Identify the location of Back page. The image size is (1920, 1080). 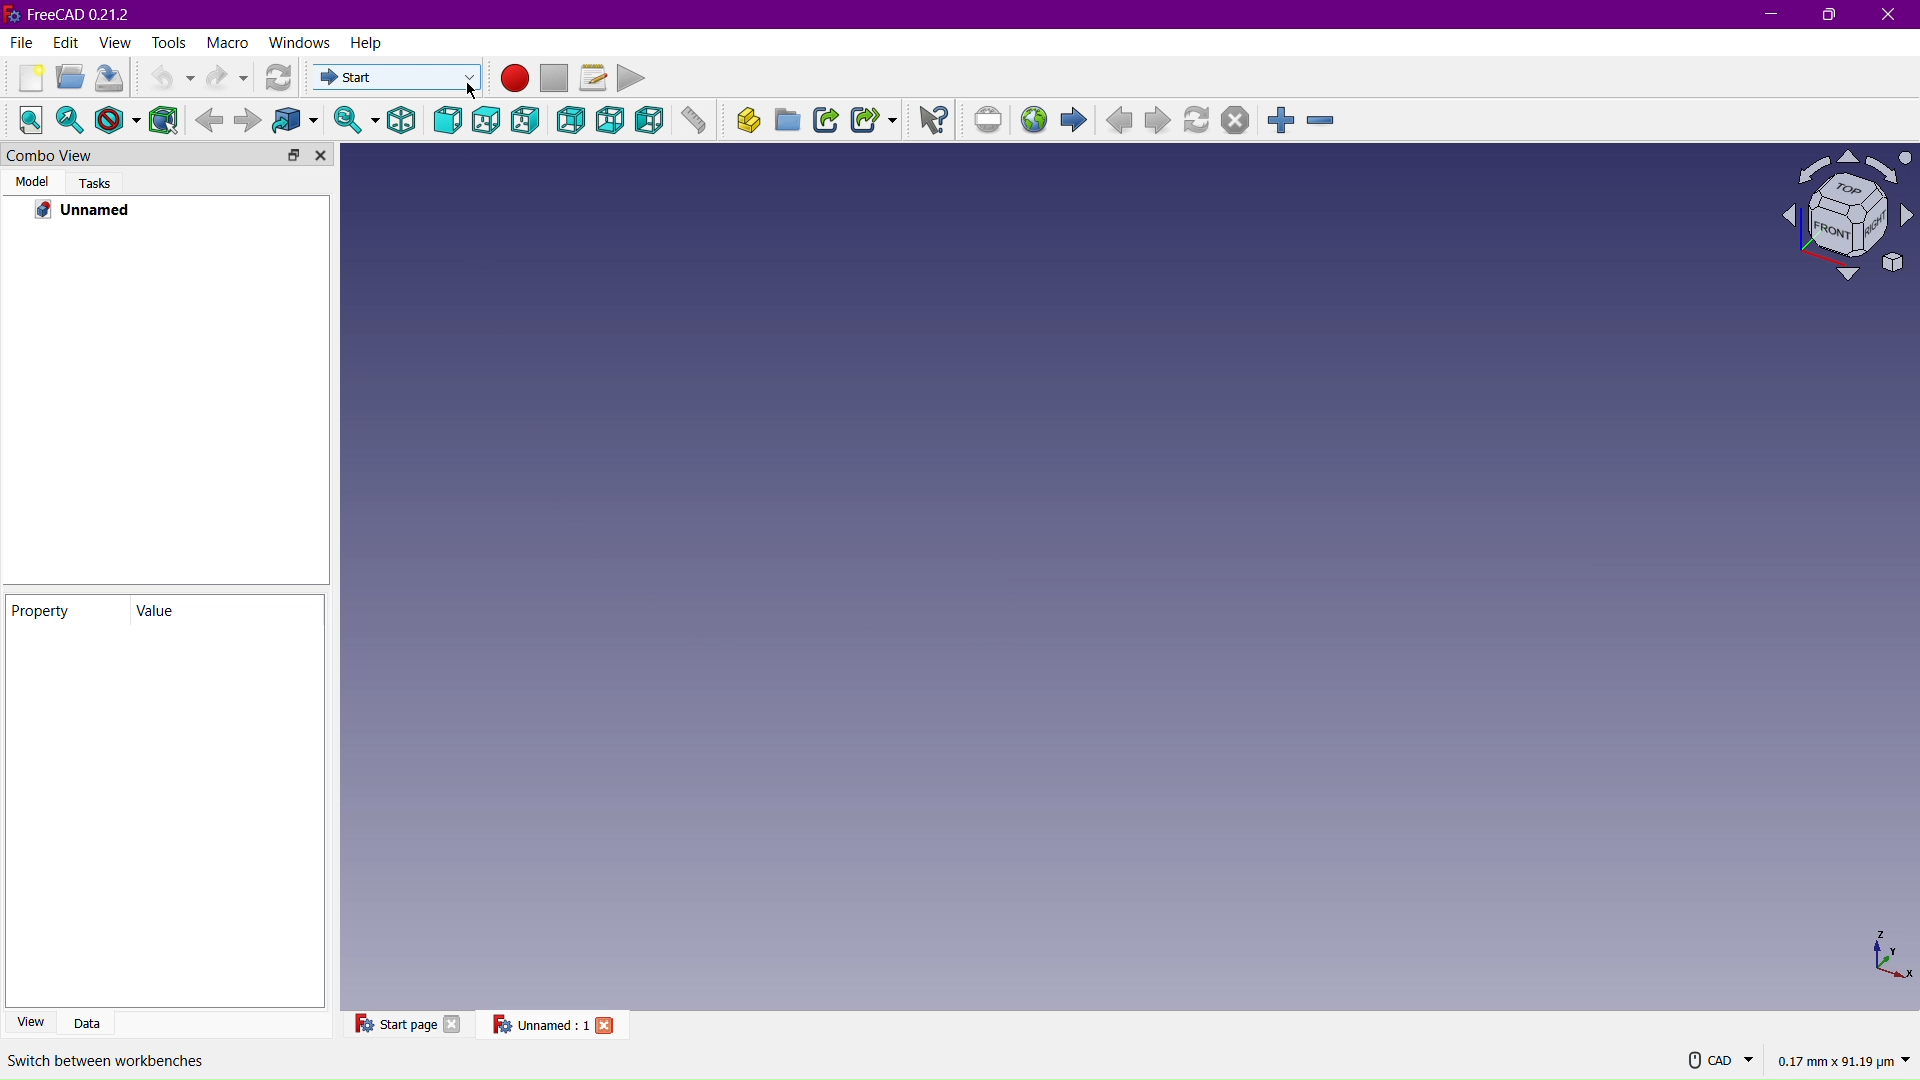
(1122, 122).